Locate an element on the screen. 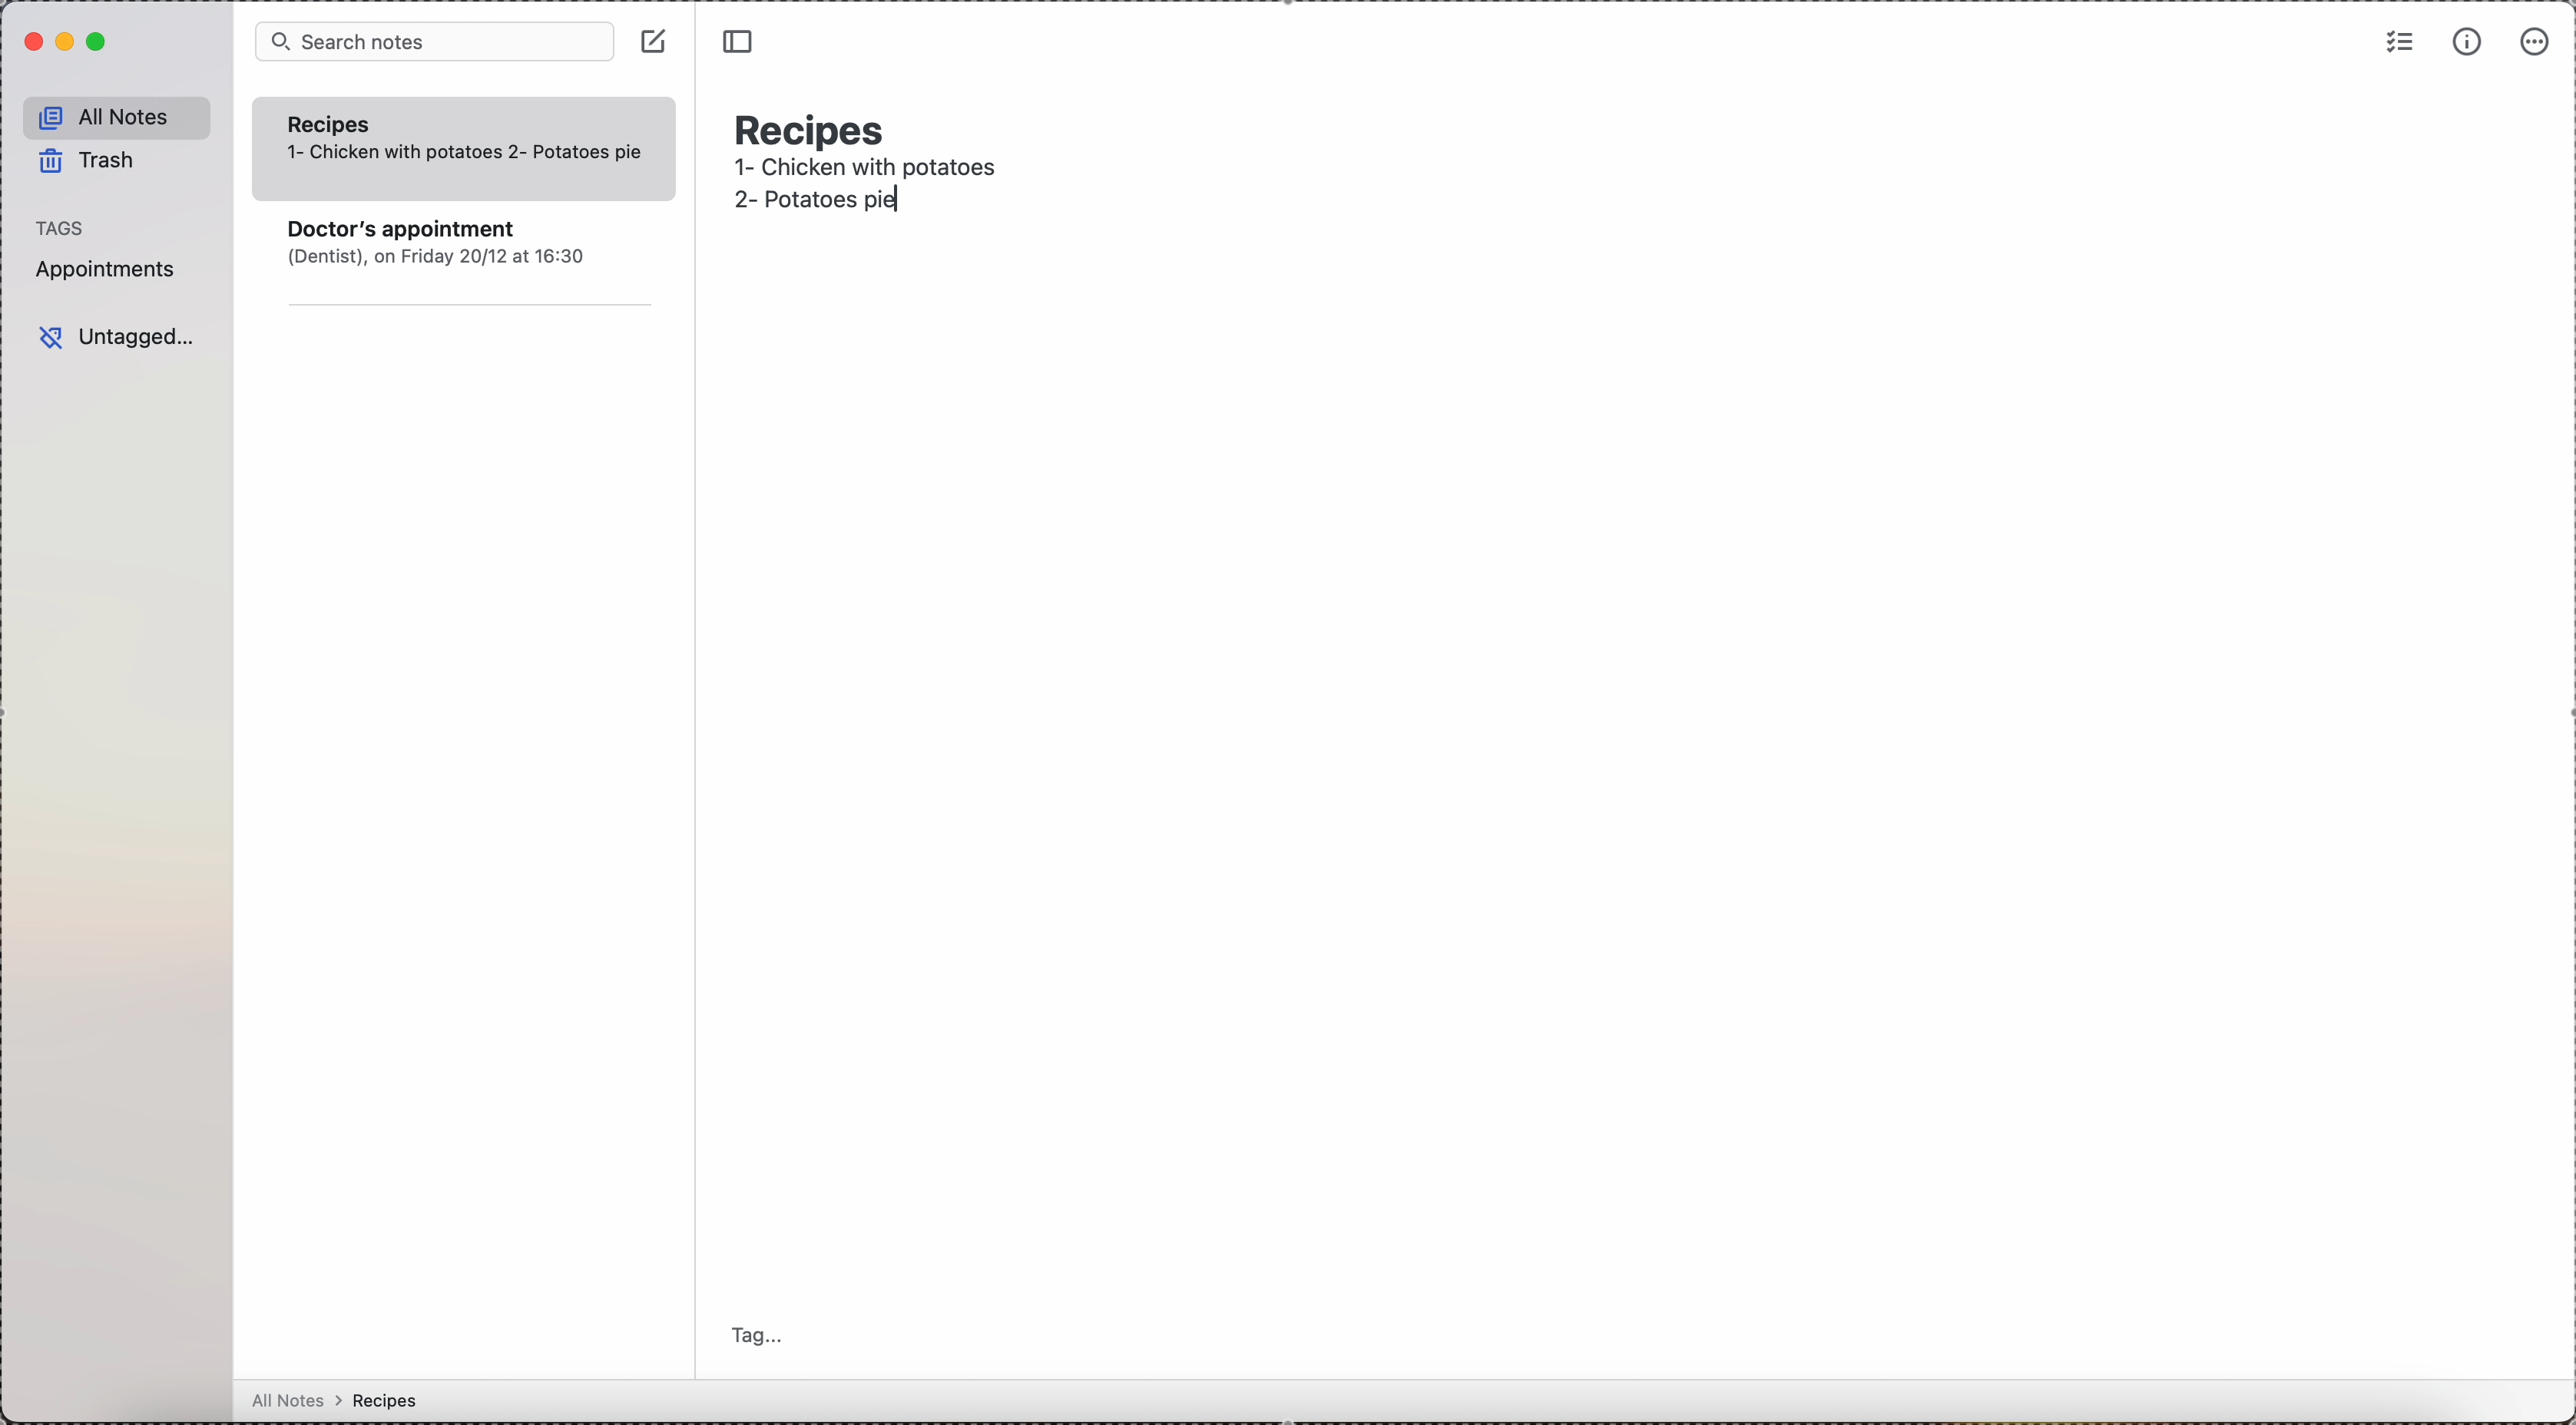 This screenshot has width=2576, height=1425. more options is located at coordinates (2532, 43).